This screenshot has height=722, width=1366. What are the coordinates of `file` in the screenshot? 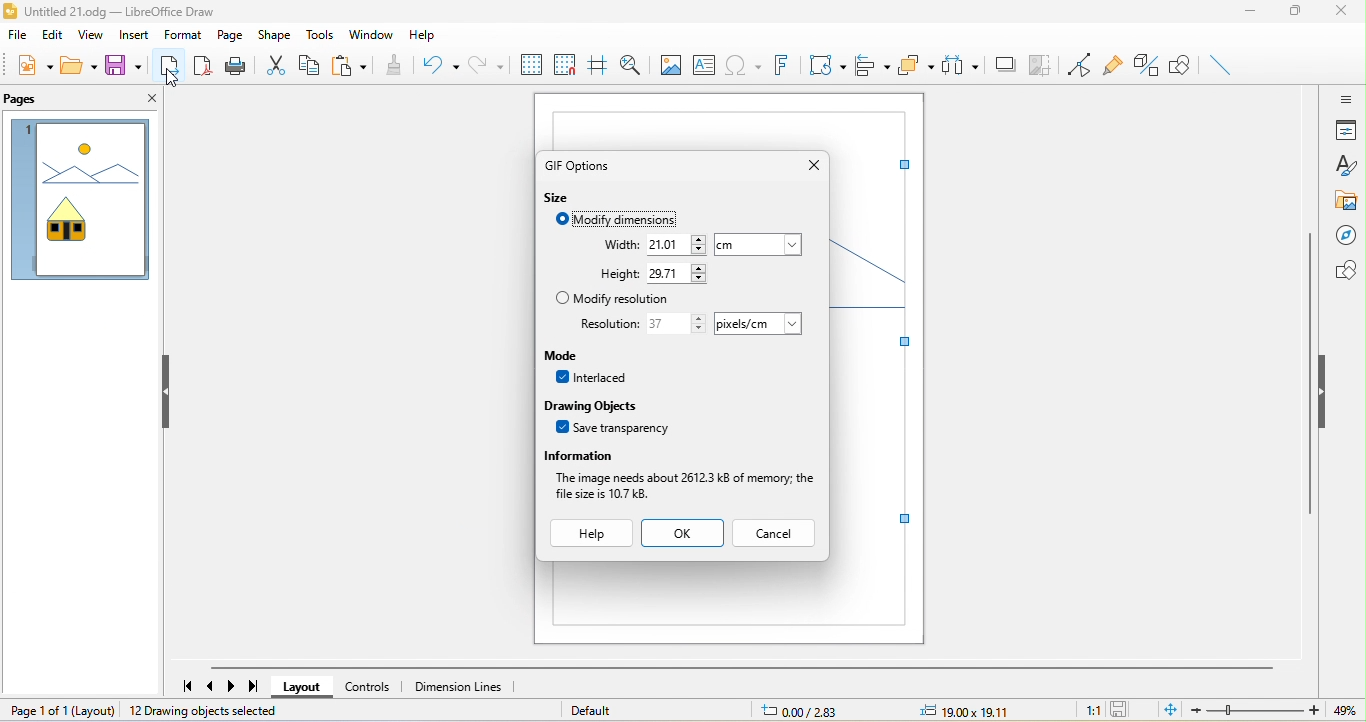 It's located at (20, 36).